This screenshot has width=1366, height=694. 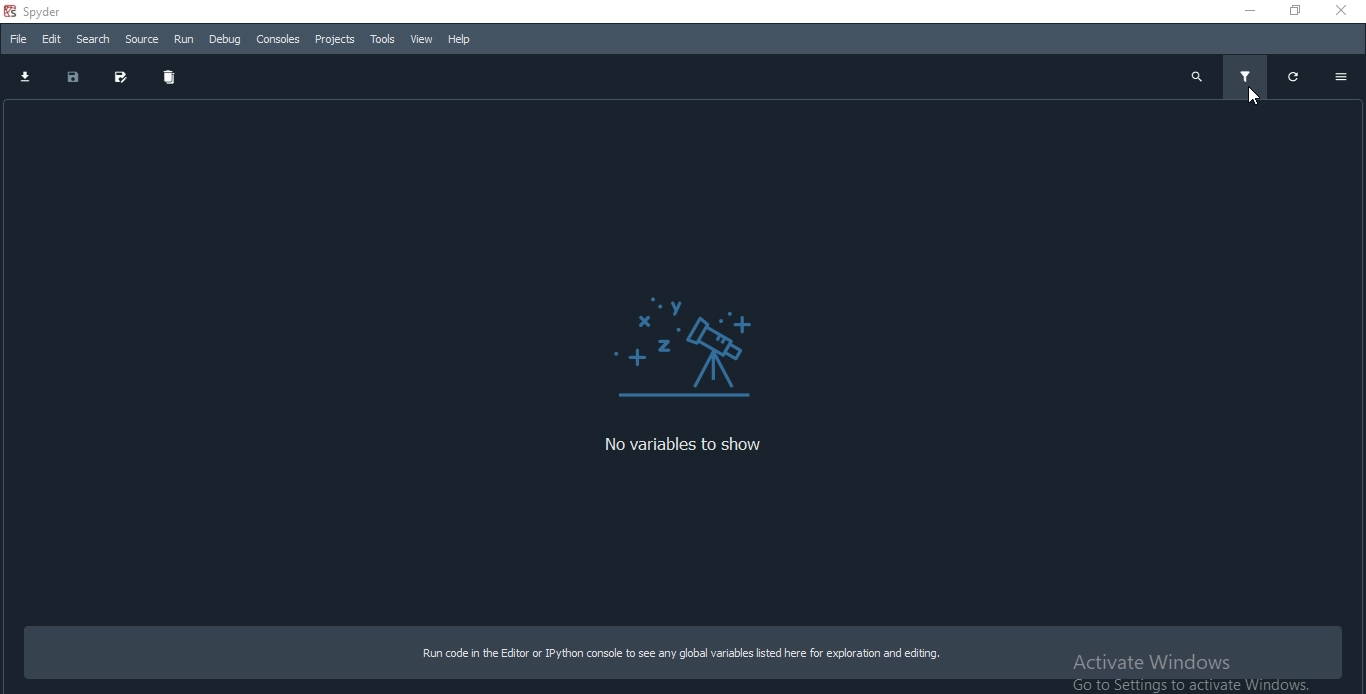 I want to click on Restore, so click(x=1295, y=11).